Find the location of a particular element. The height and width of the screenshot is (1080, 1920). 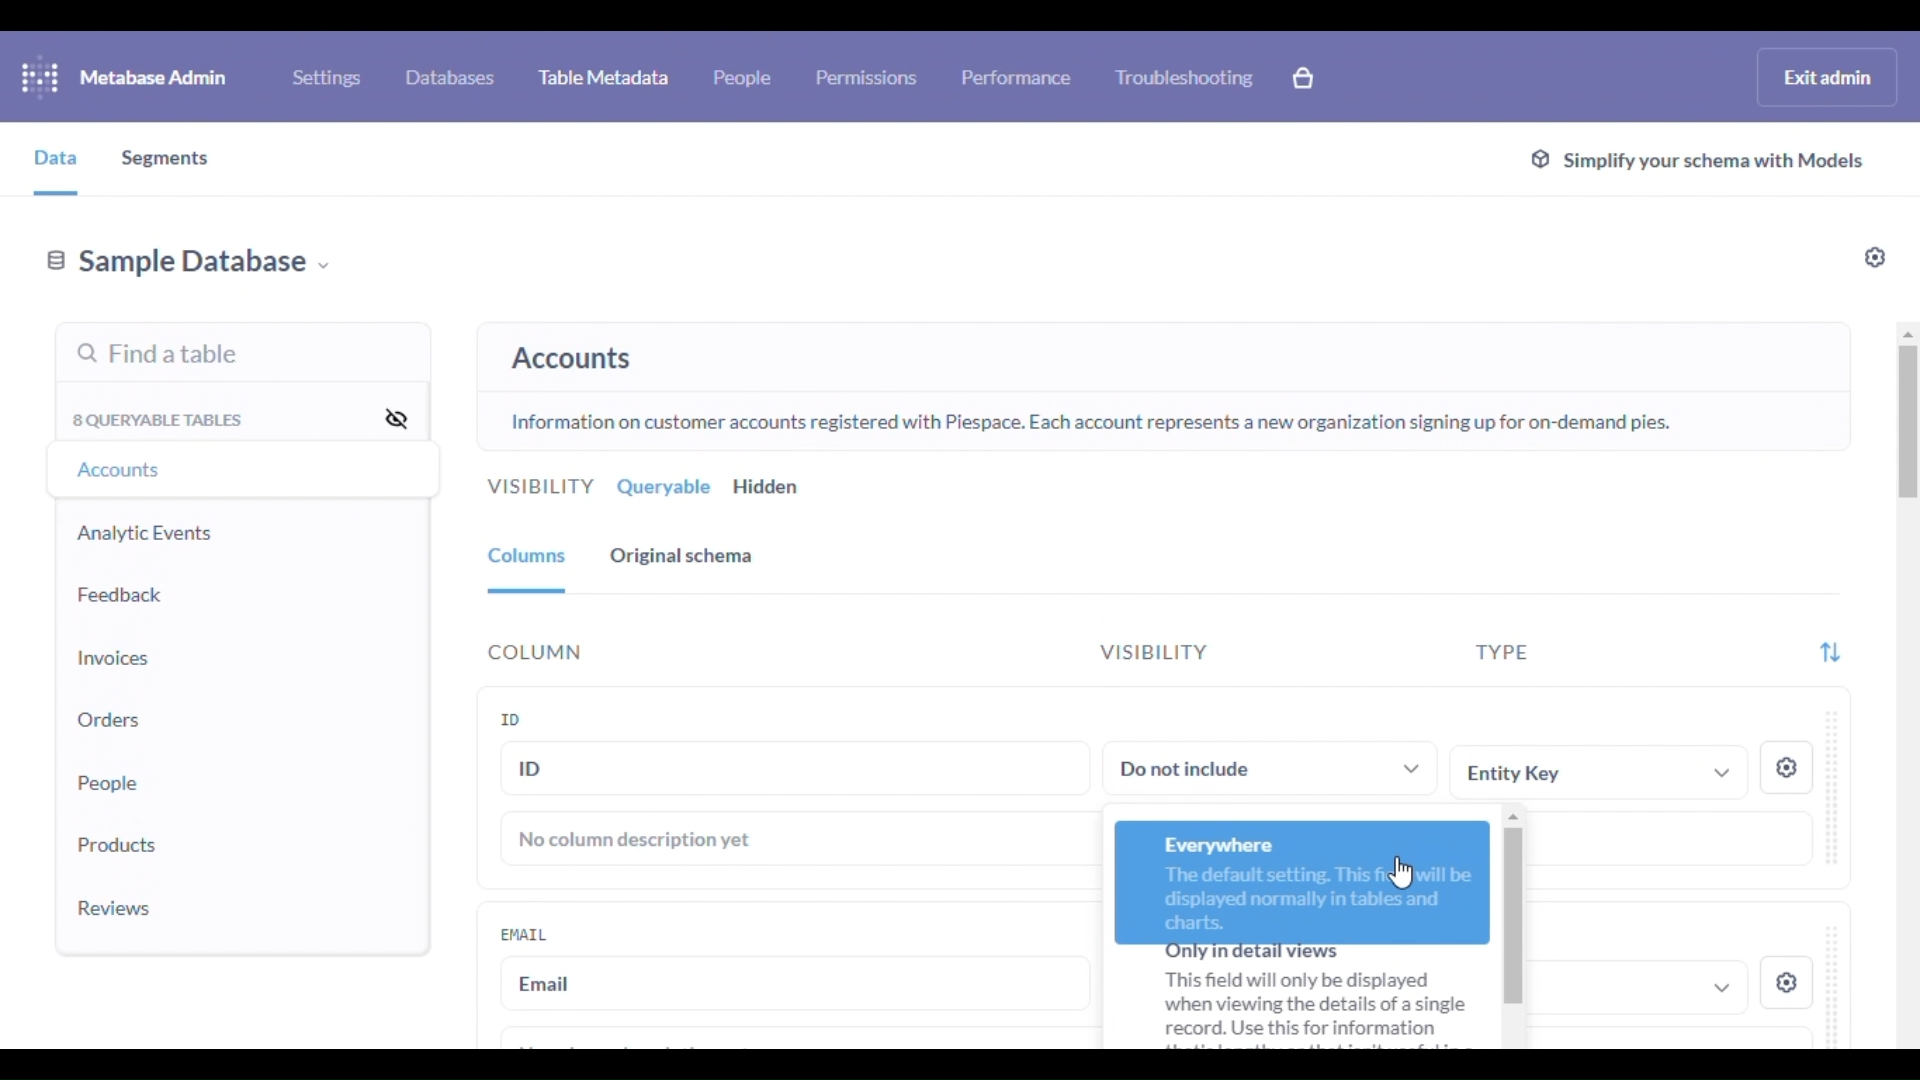

settings is located at coordinates (1876, 257).